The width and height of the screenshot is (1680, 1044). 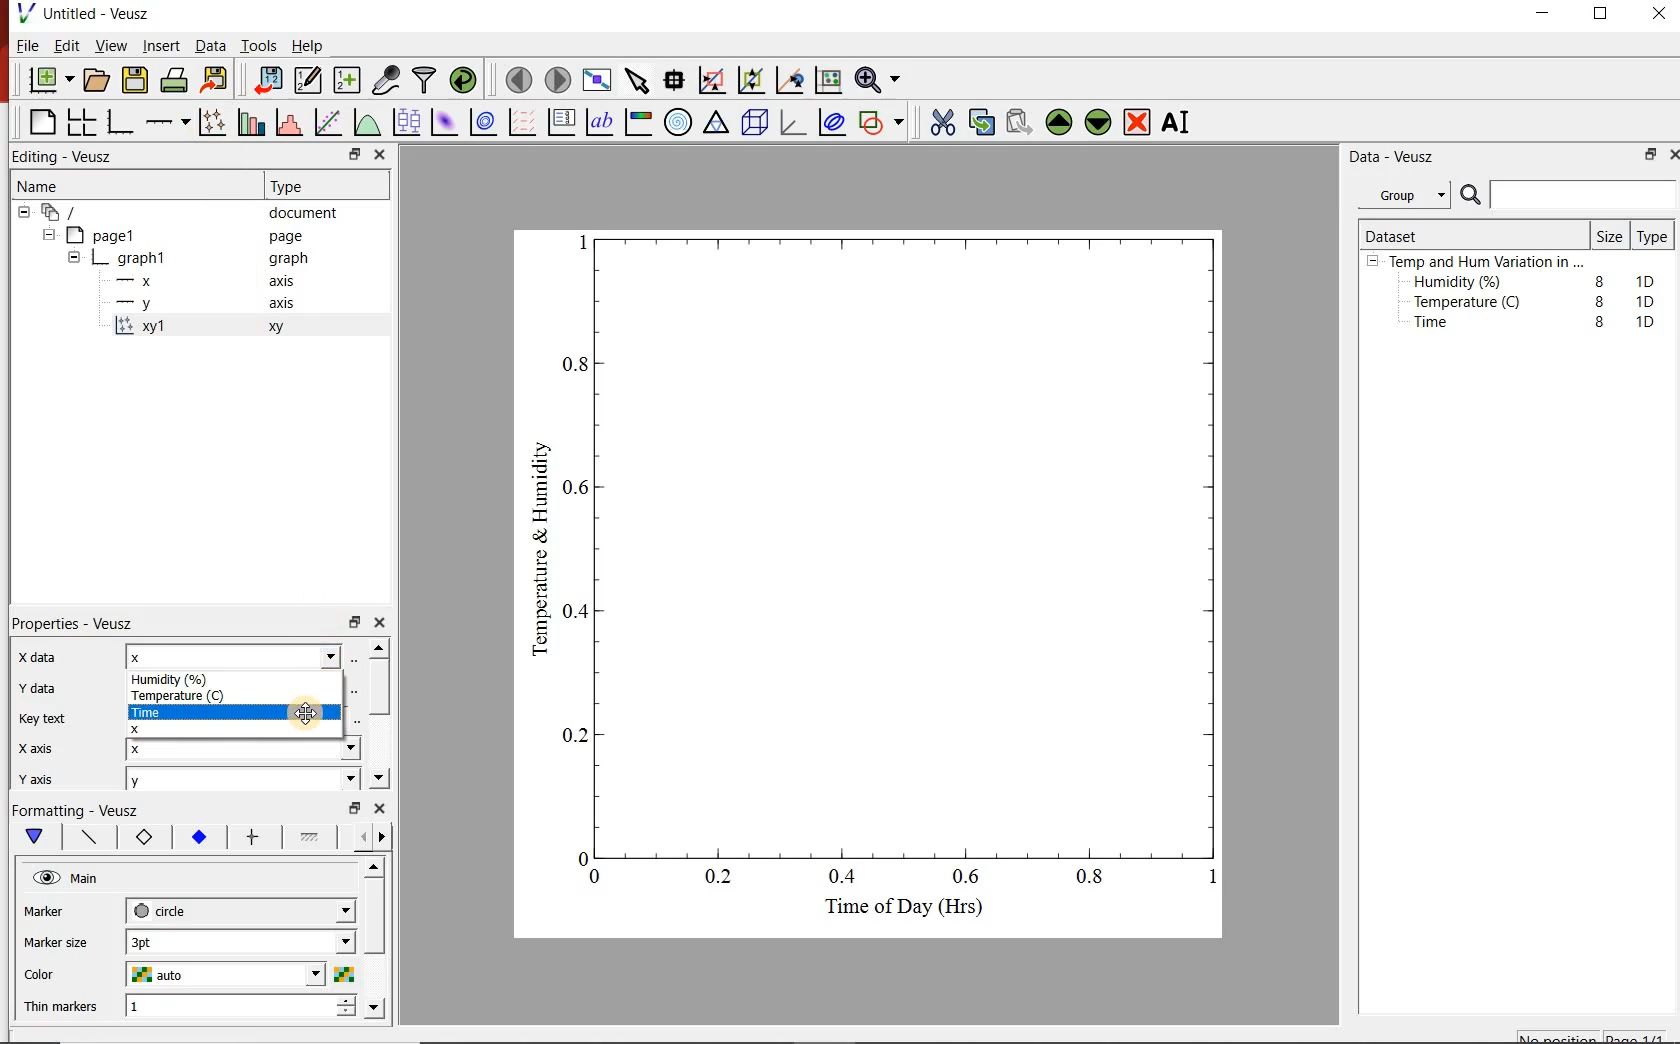 I want to click on close, so click(x=382, y=810).